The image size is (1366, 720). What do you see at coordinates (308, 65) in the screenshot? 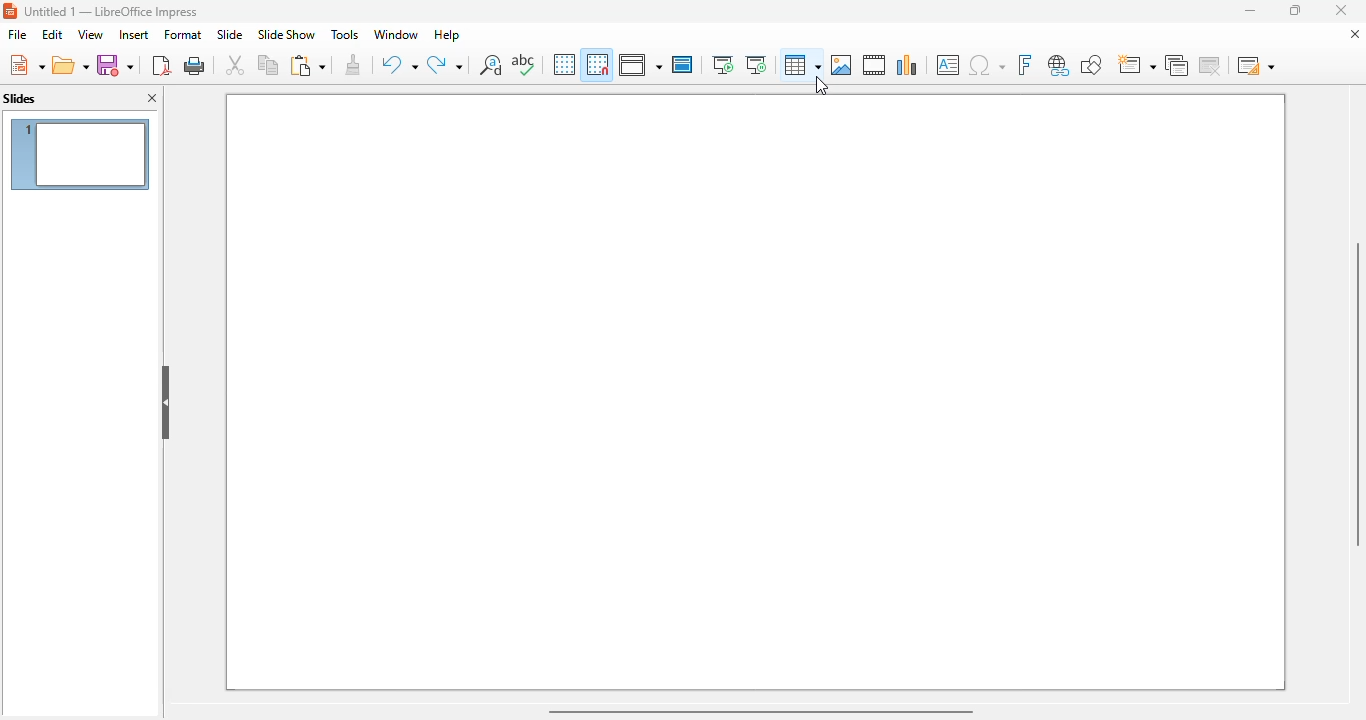
I see `paste` at bounding box center [308, 65].